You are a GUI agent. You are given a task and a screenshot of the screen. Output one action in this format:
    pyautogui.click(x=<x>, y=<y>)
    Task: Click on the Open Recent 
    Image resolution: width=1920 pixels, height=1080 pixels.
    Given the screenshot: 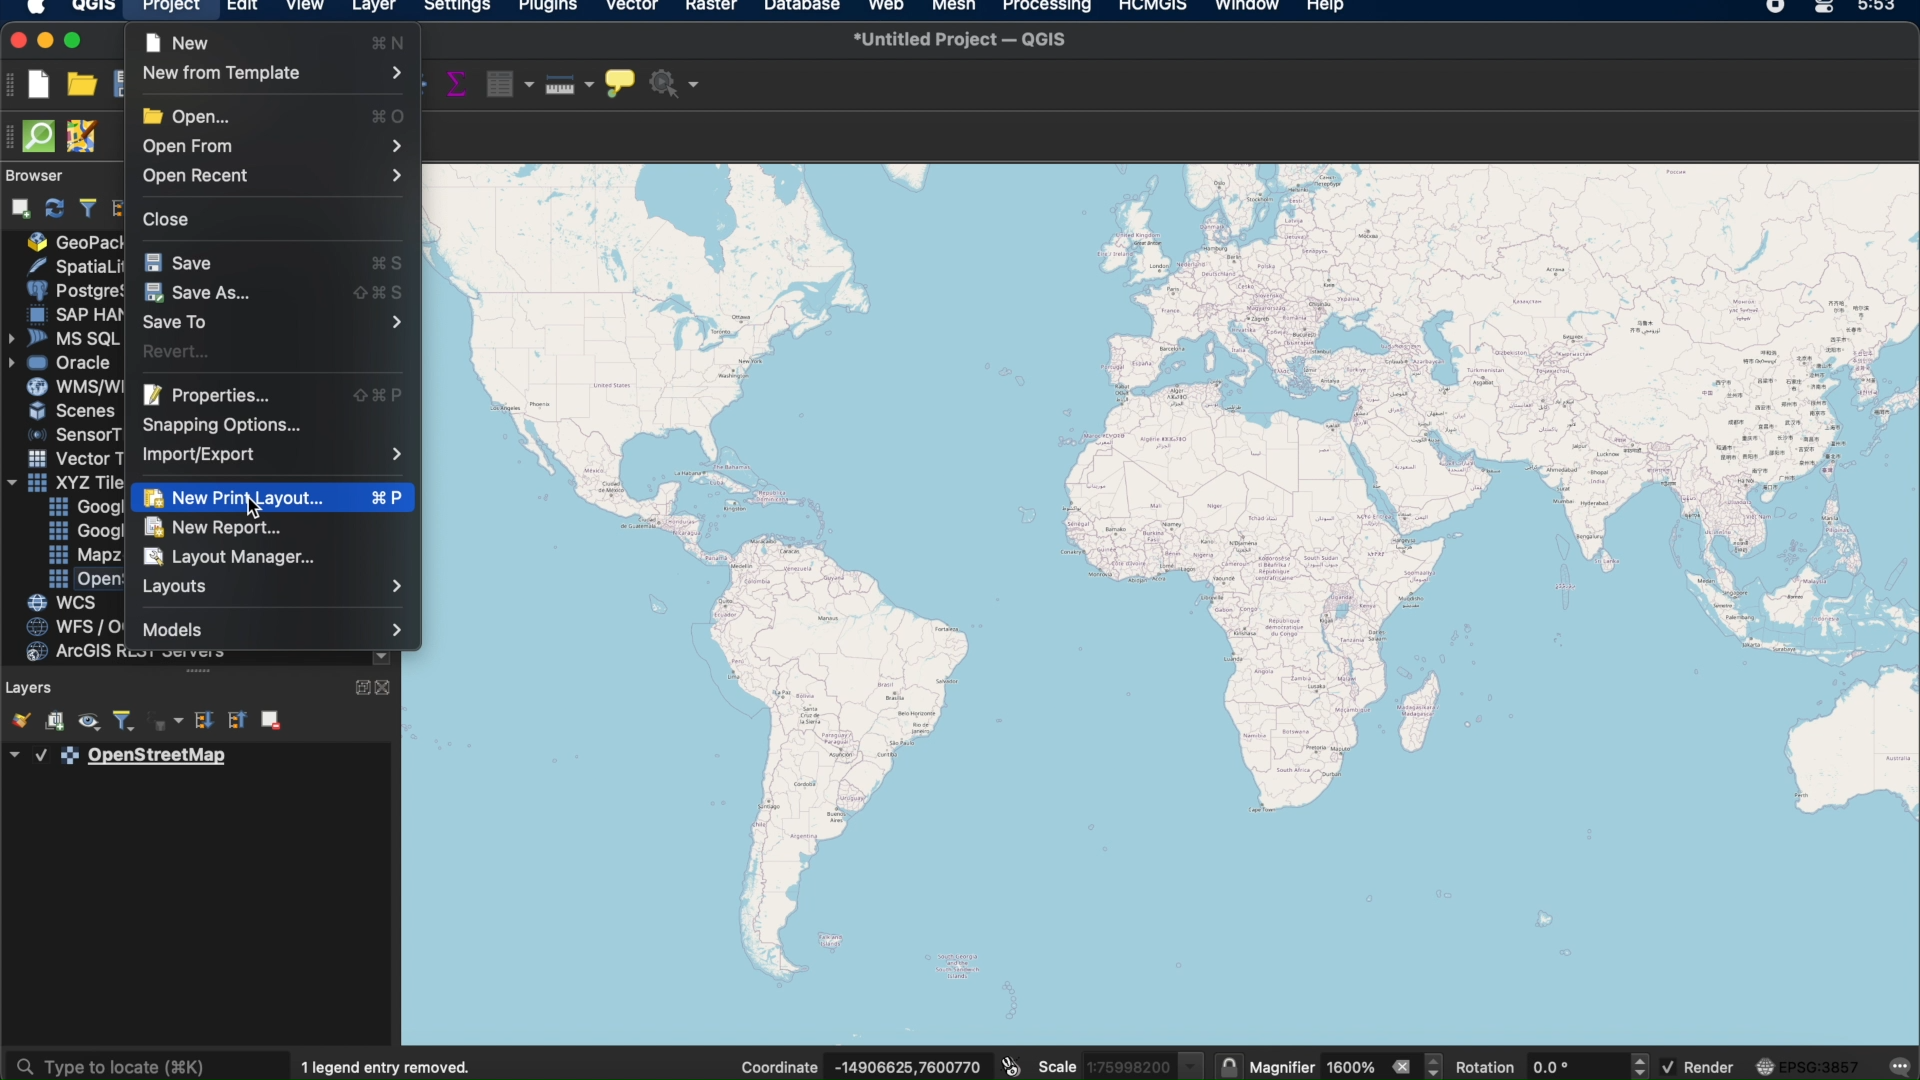 What is the action you would take?
    pyautogui.click(x=272, y=174)
    